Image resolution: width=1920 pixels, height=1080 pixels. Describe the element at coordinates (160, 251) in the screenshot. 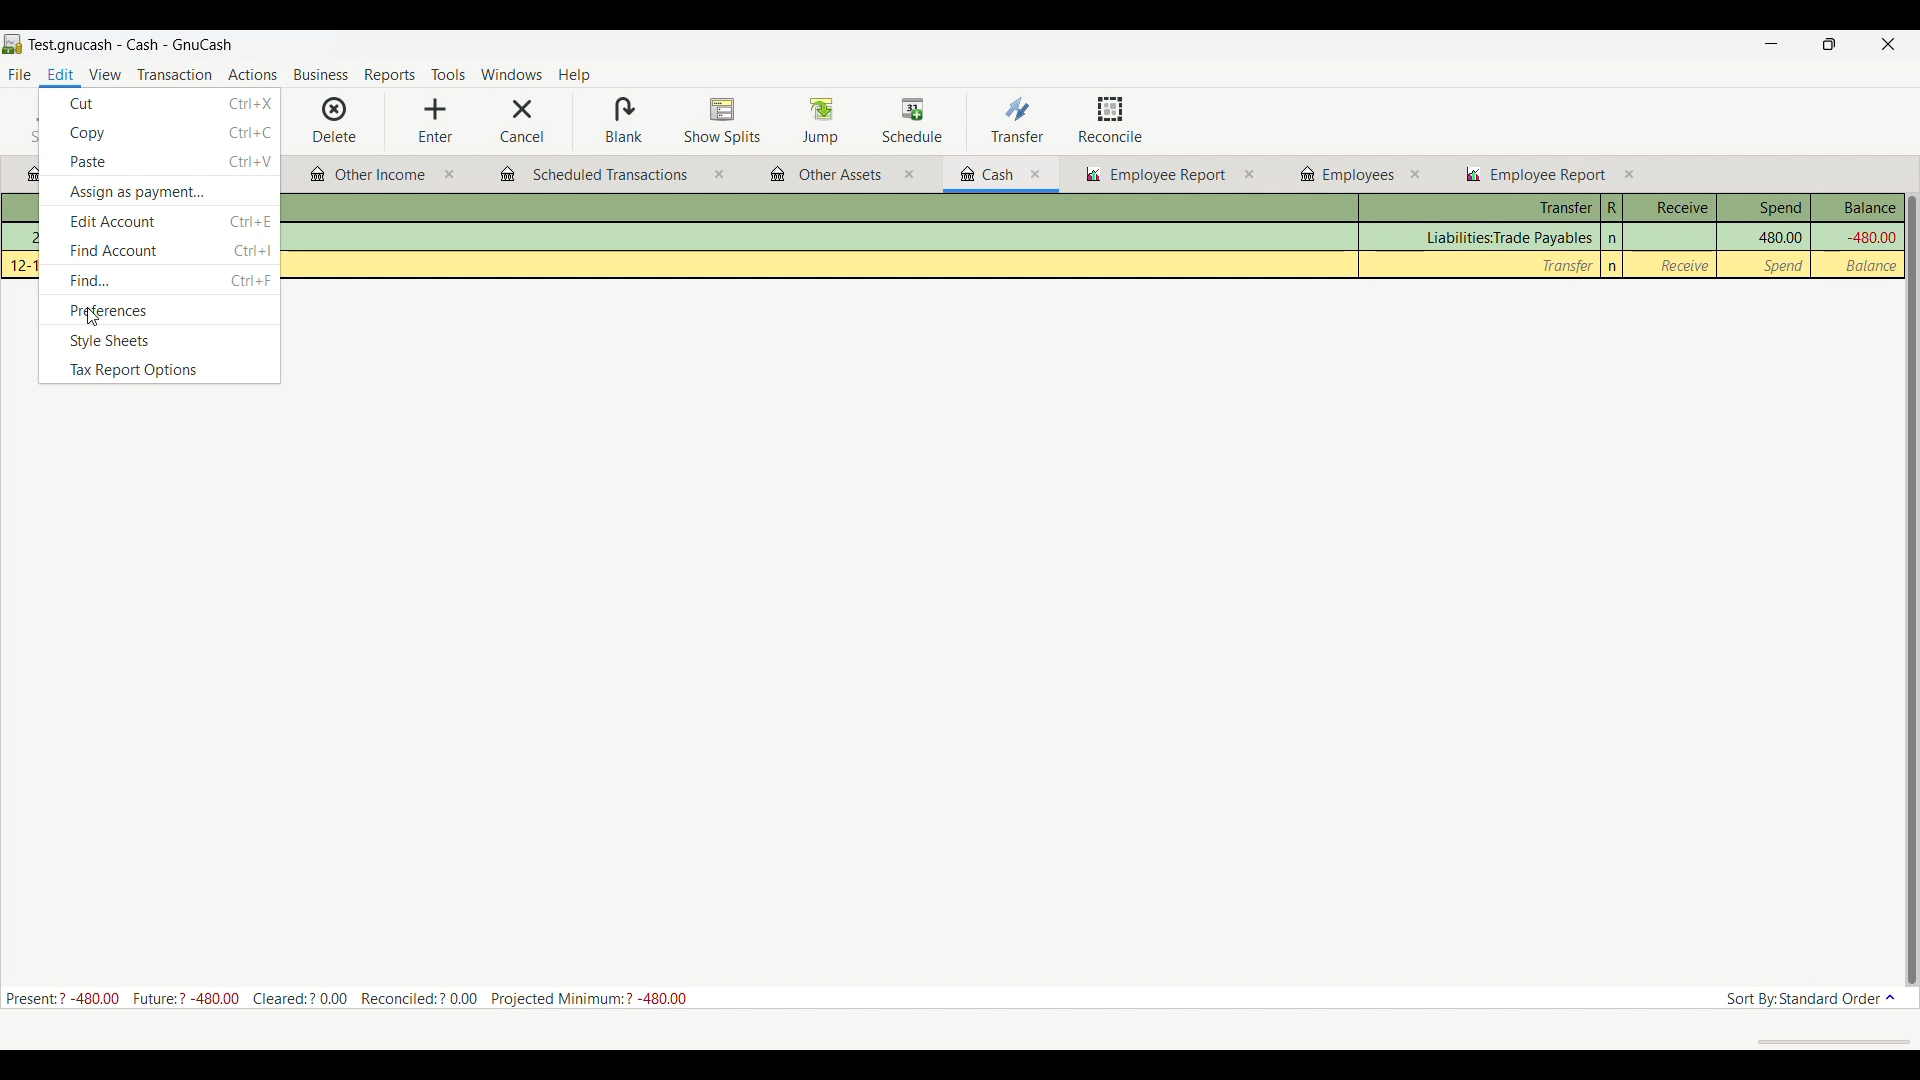

I see `Find account` at that location.